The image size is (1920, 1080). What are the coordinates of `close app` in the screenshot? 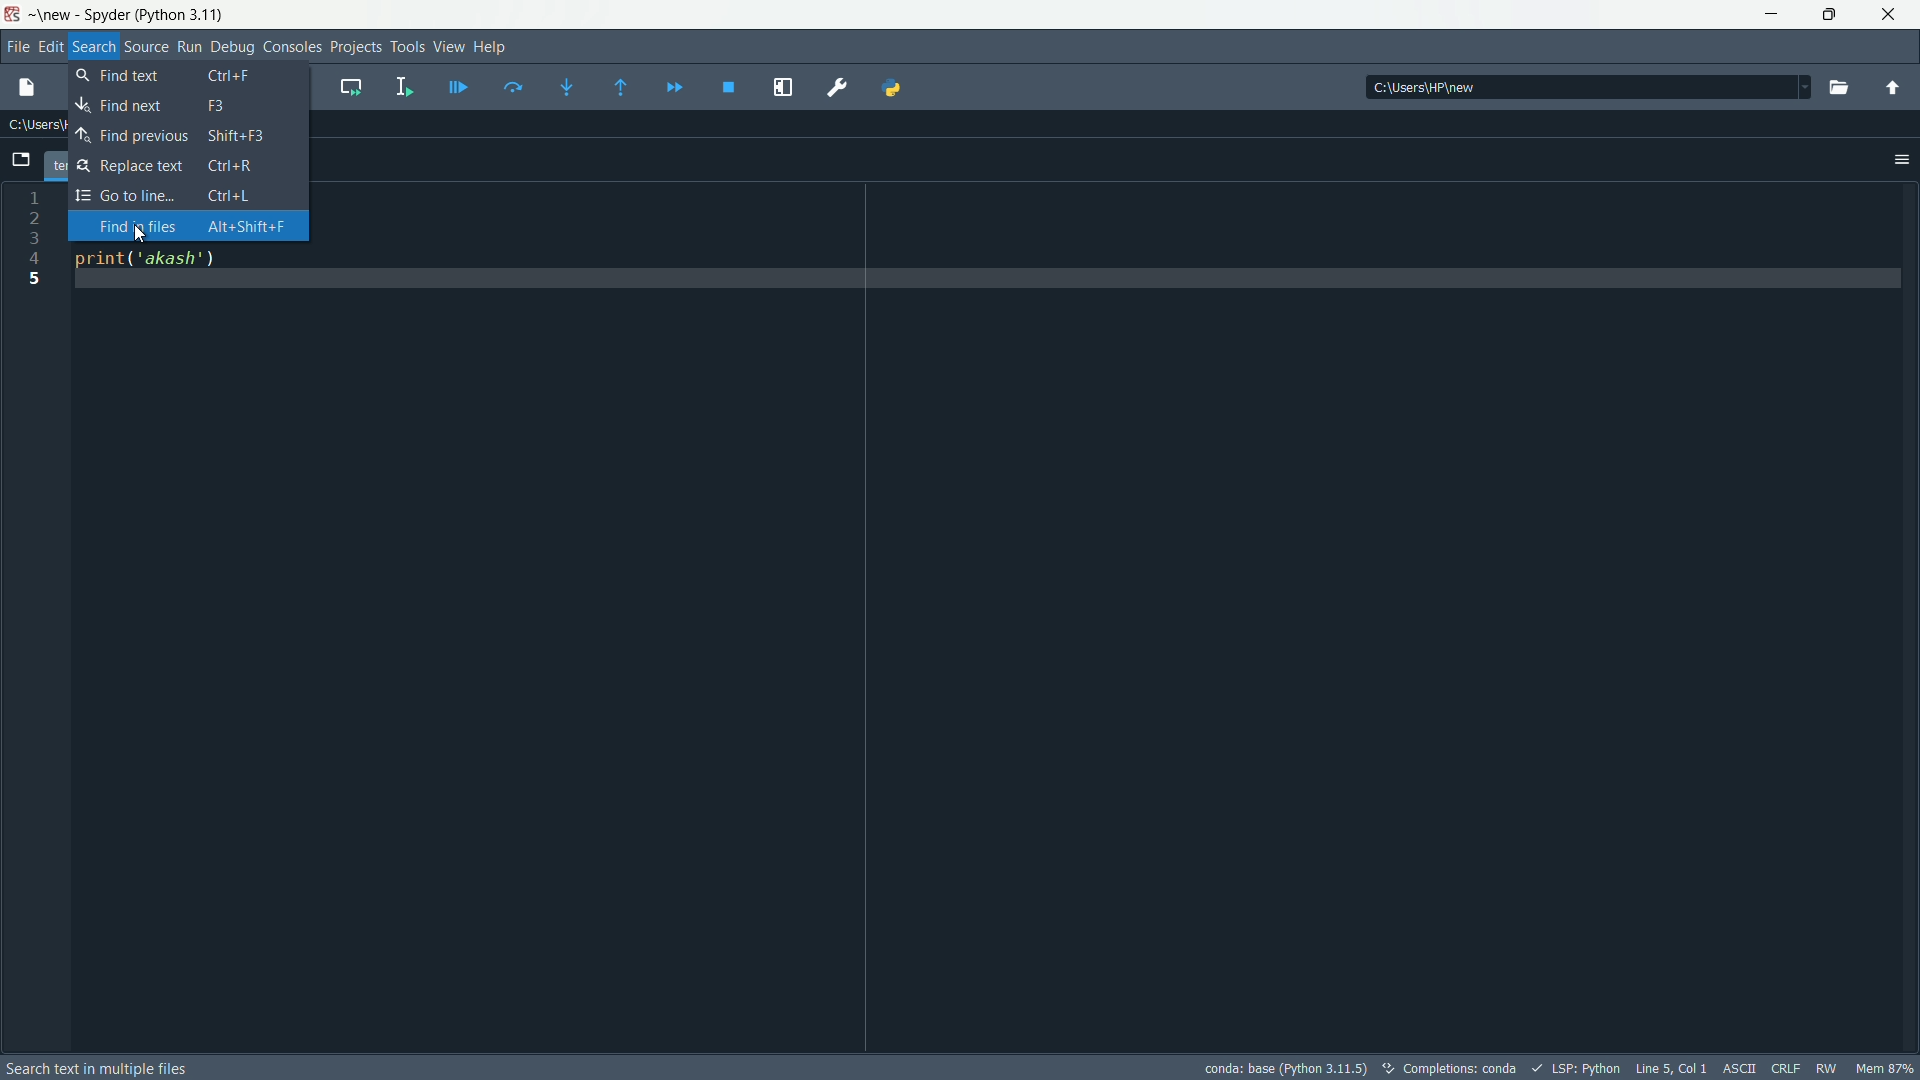 It's located at (1895, 15).